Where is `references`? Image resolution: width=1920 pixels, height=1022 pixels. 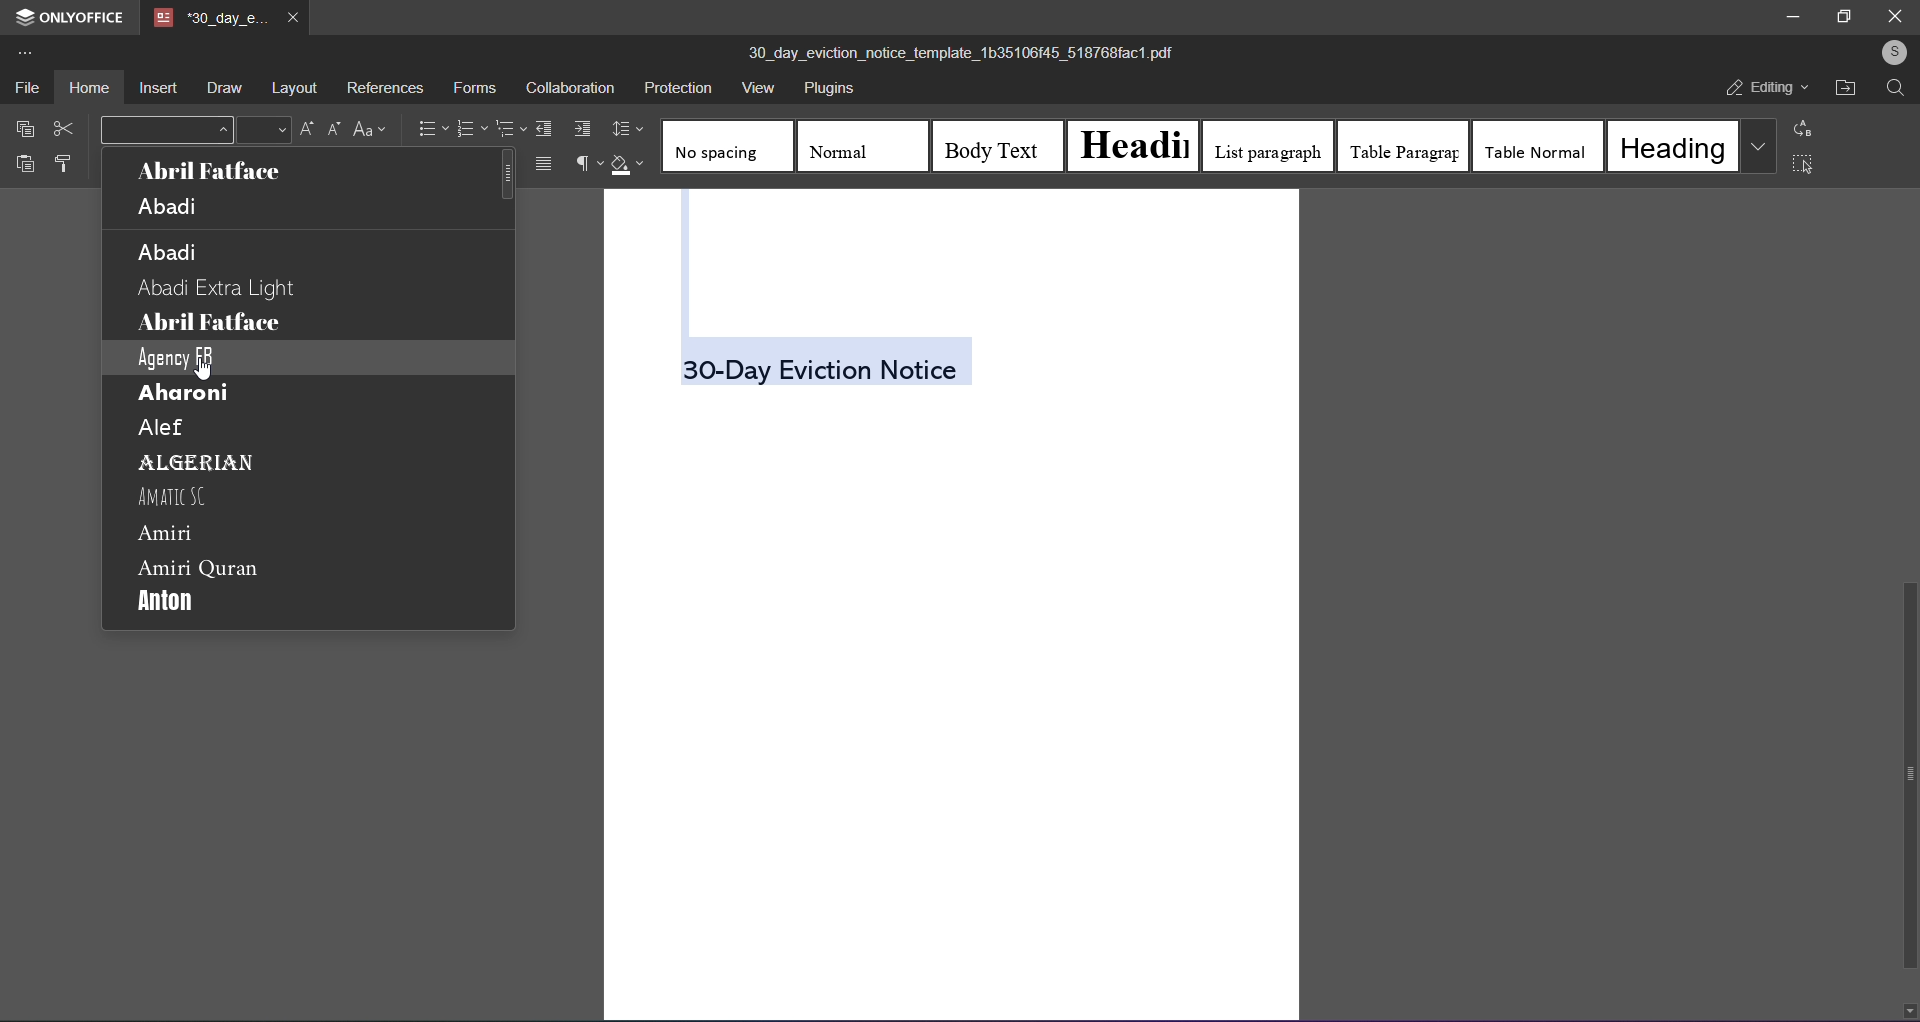 references is located at coordinates (385, 89).